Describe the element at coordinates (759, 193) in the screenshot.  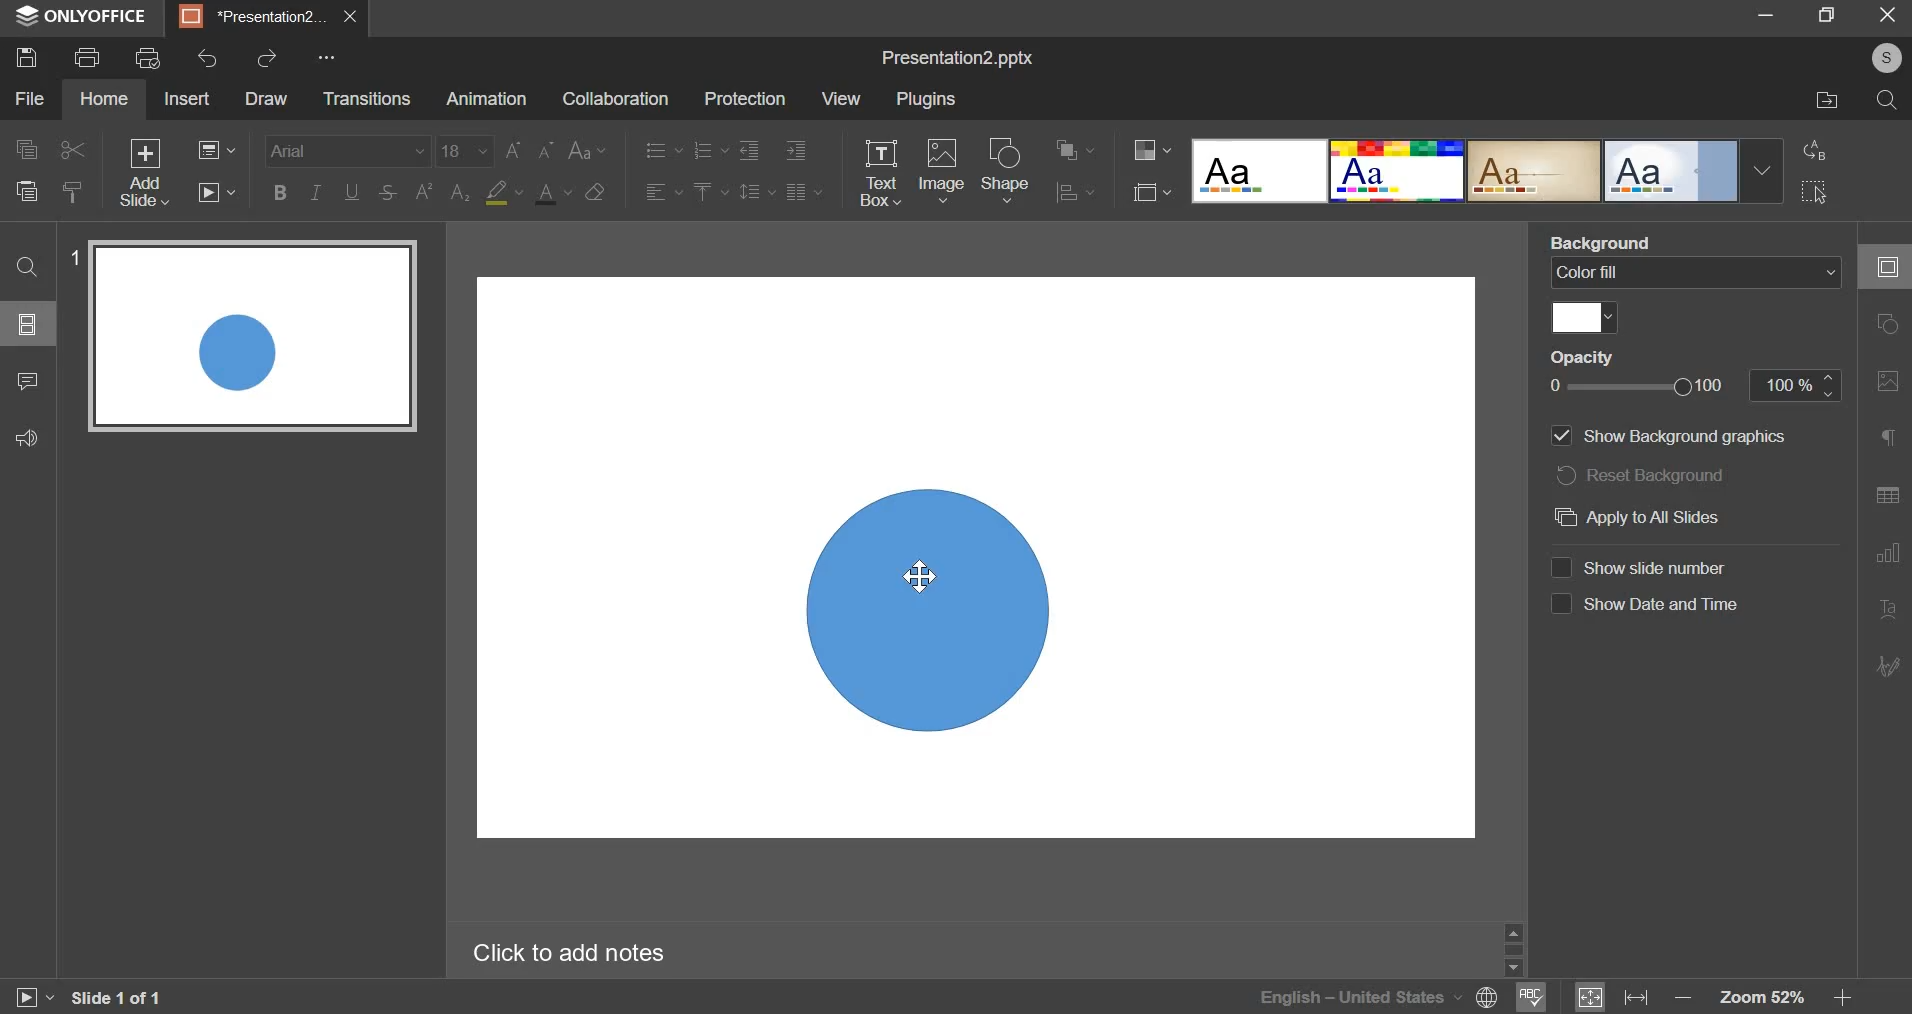
I see `line spacing` at that location.